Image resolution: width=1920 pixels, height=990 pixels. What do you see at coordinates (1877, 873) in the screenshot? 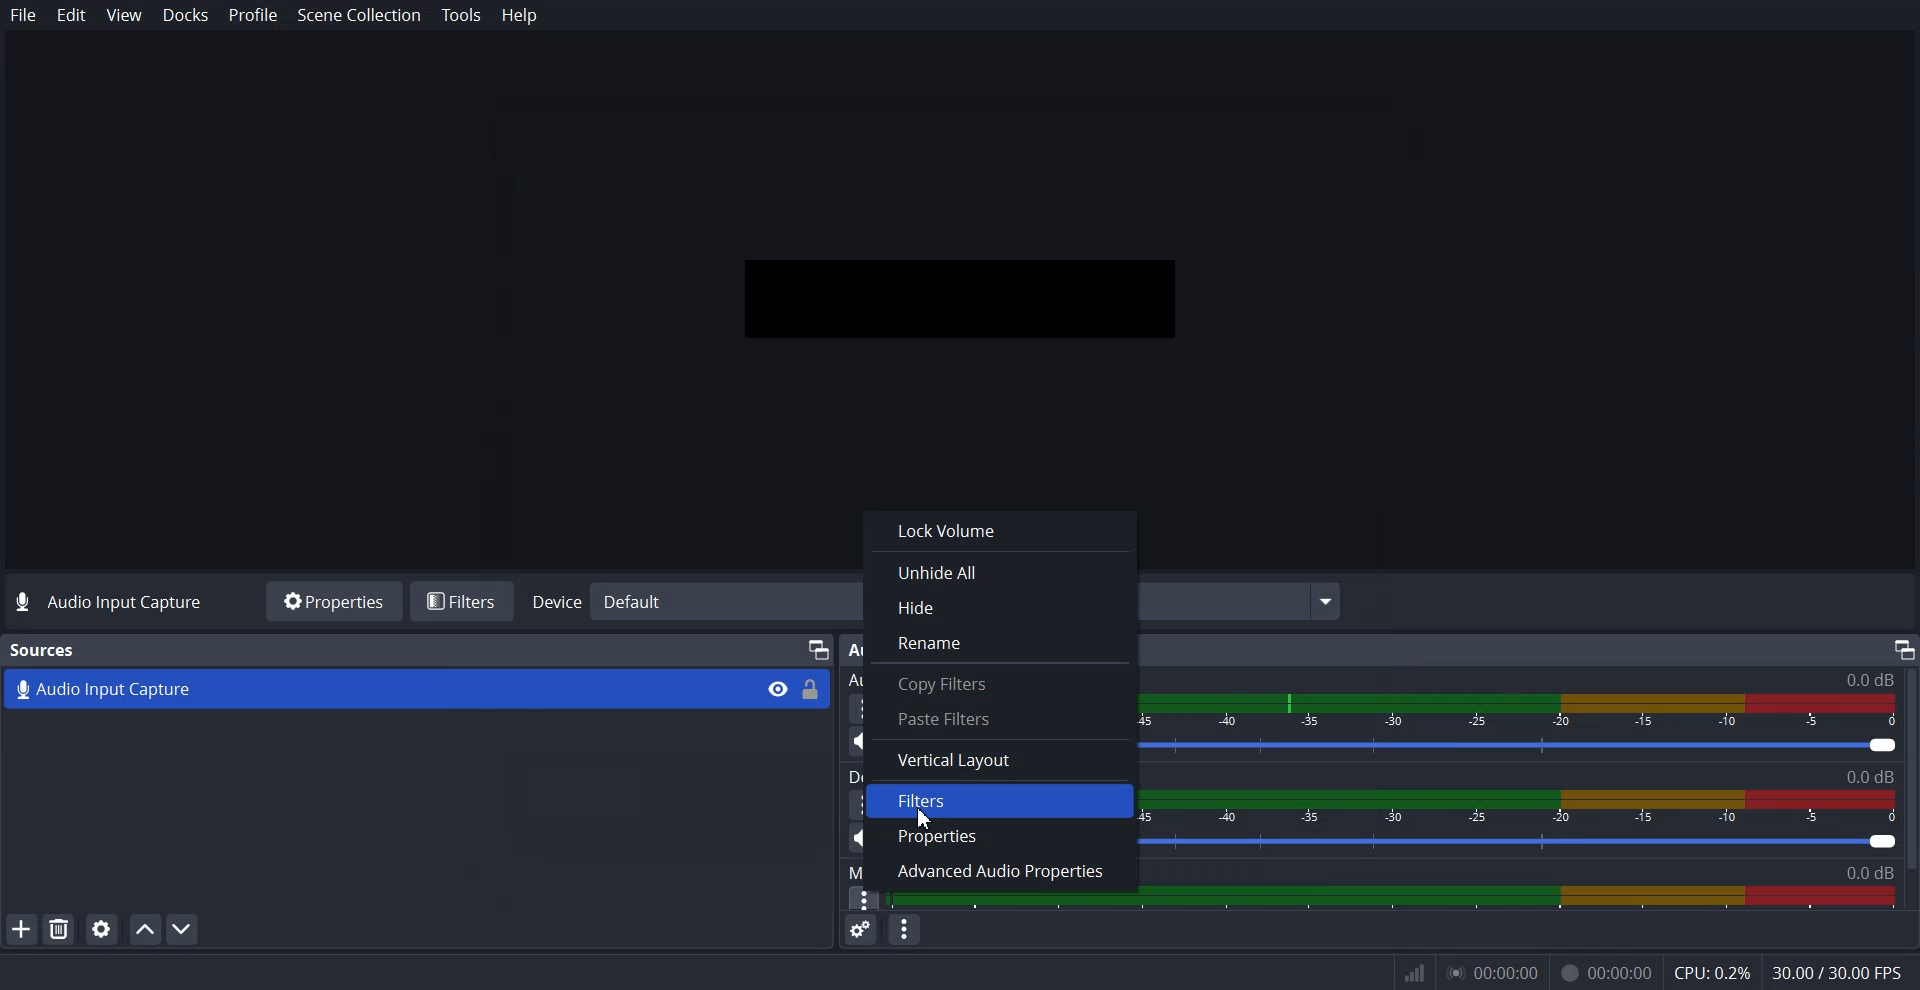
I see `0.00db` at bounding box center [1877, 873].